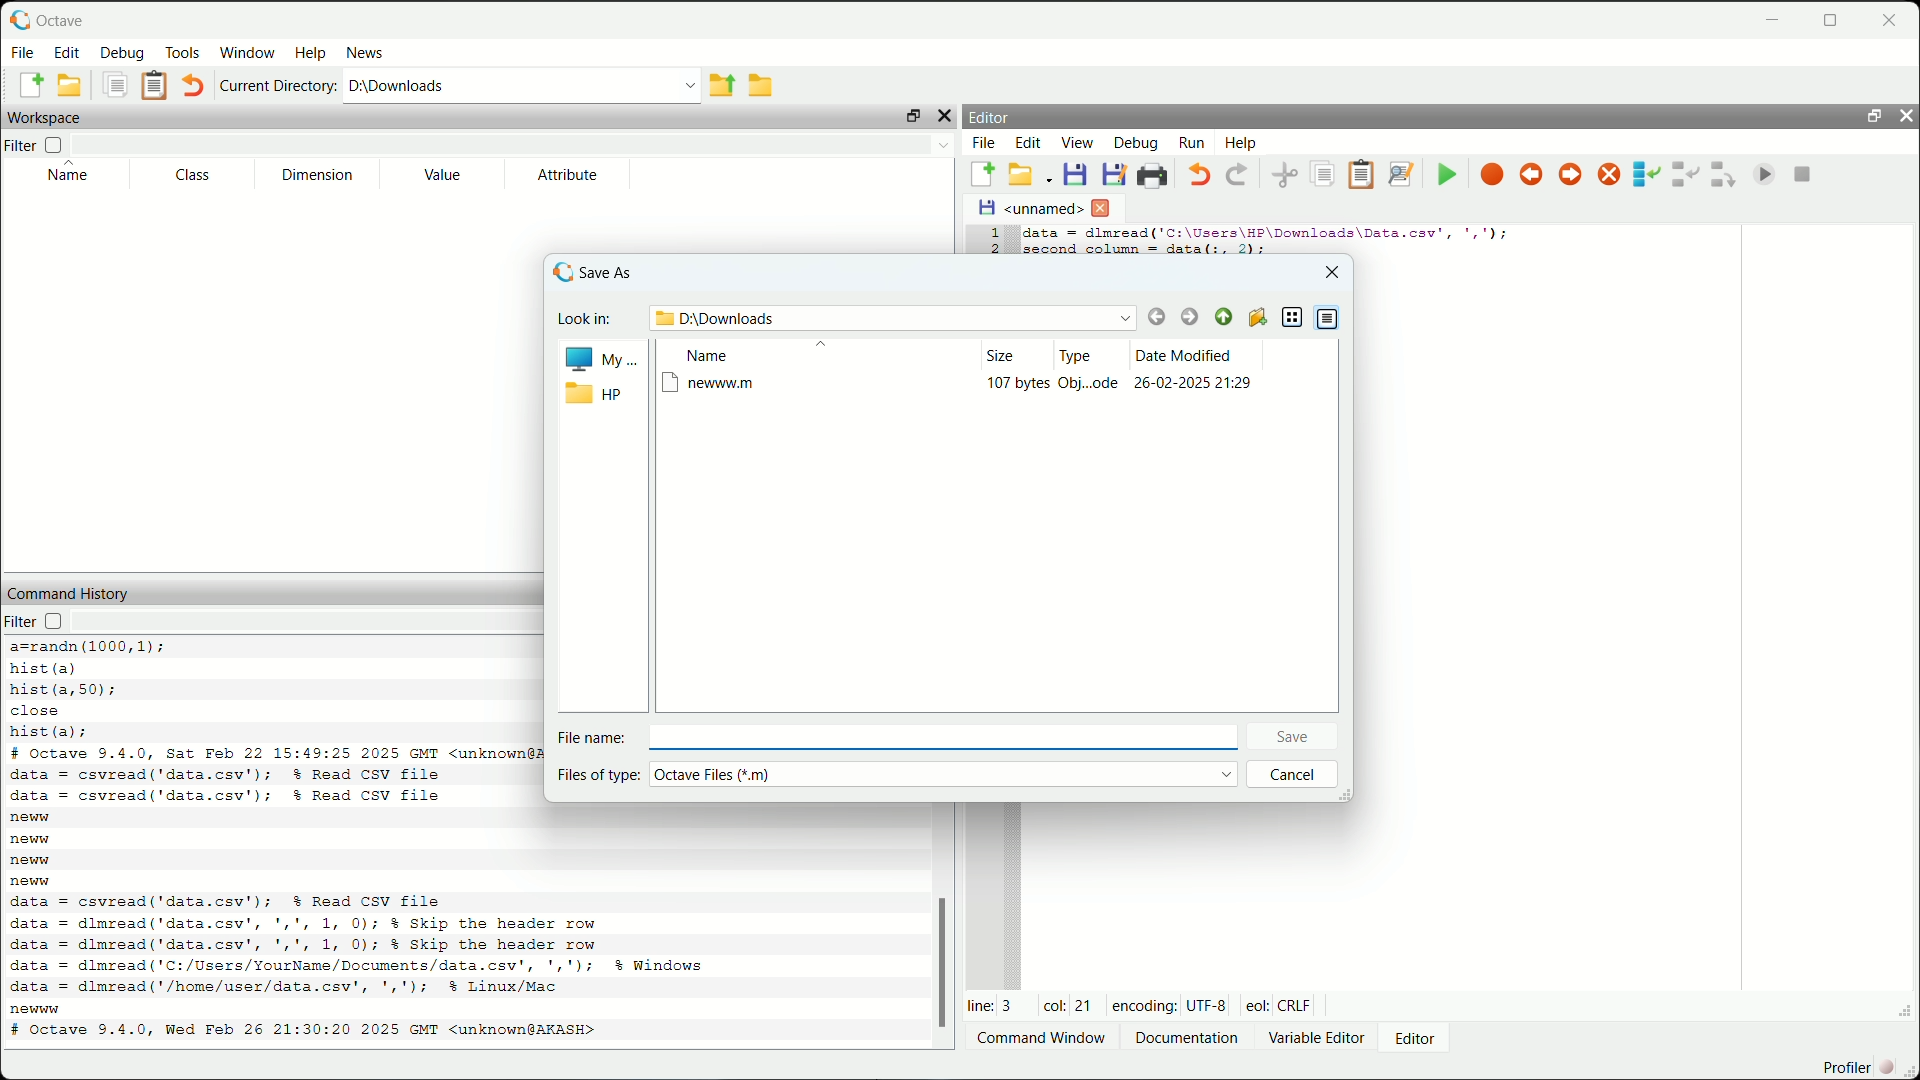 This screenshot has height=1080, width=1920. Describe the element at coordinates (1400, 174) in the screenshot. I see `find and replace` at that location.